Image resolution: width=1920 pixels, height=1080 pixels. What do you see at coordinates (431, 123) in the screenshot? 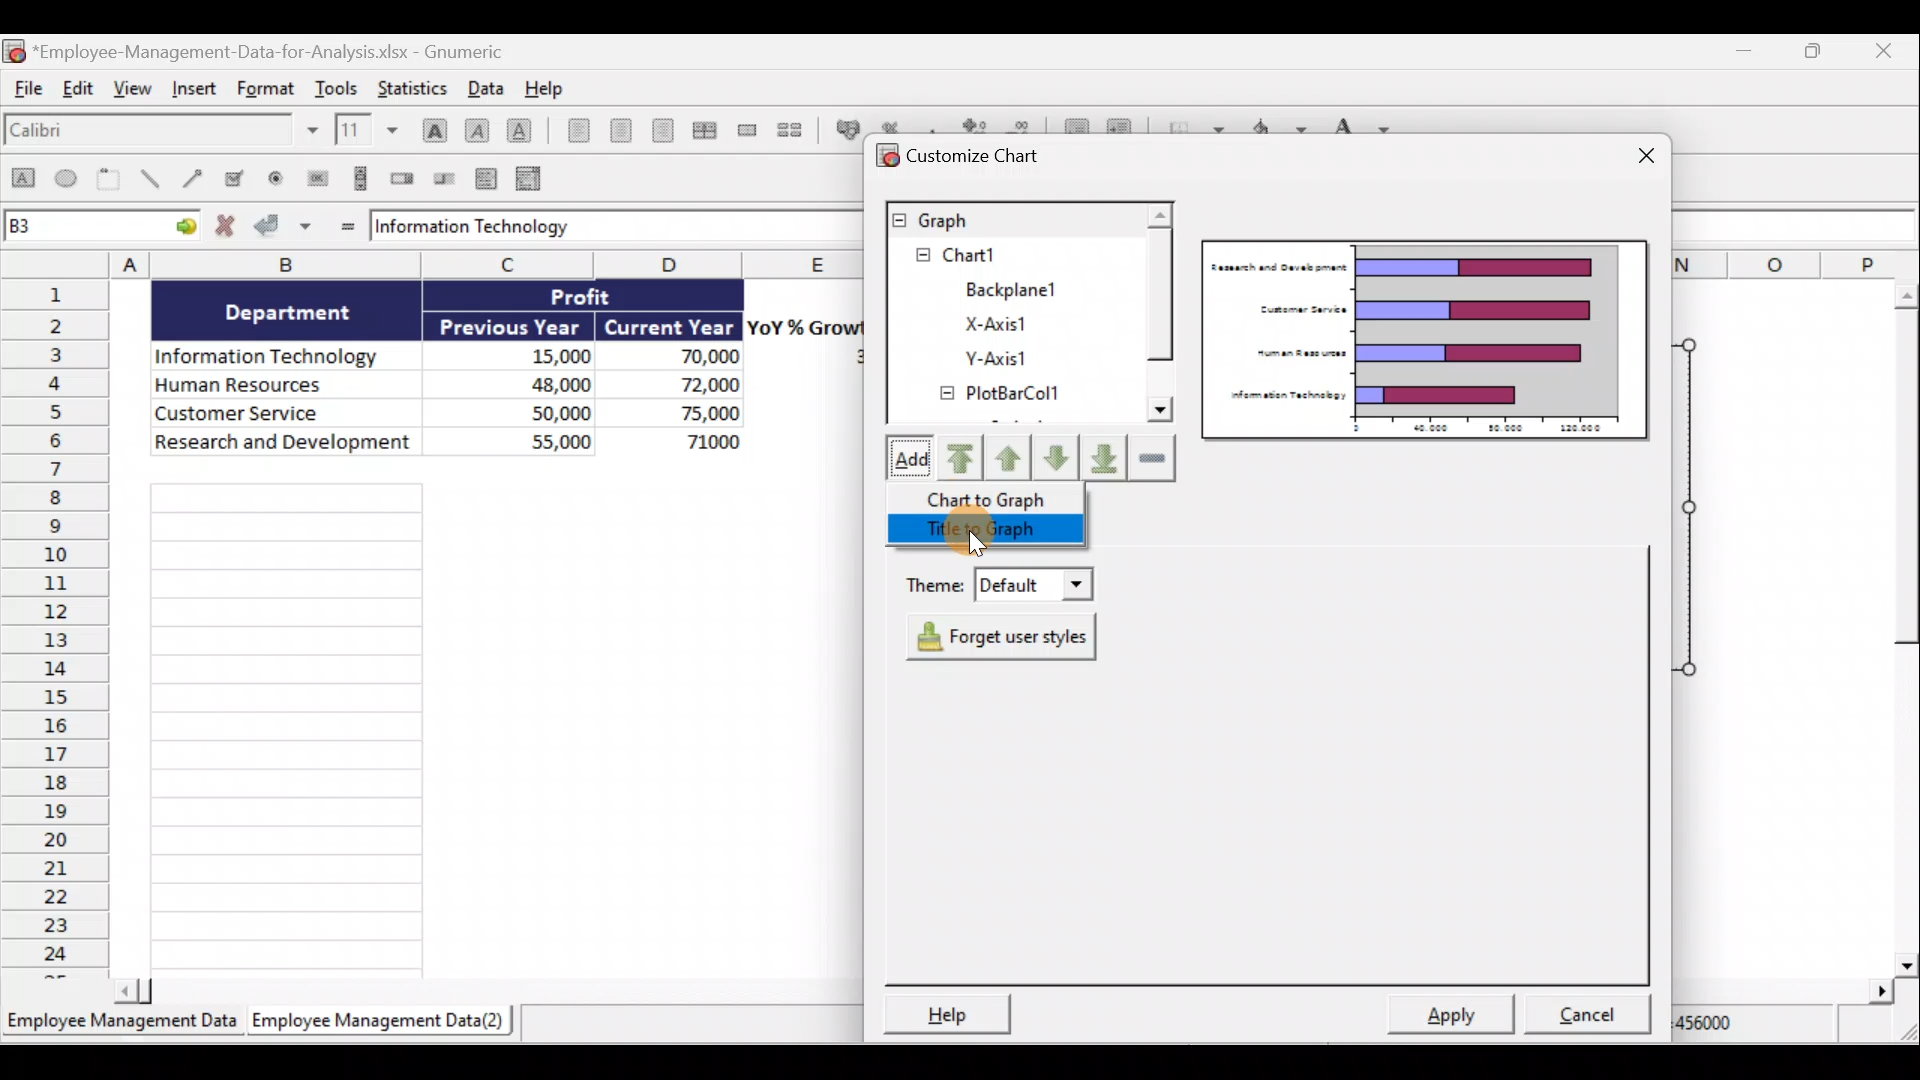
I see `Bold` at bounding box center [431, 123].